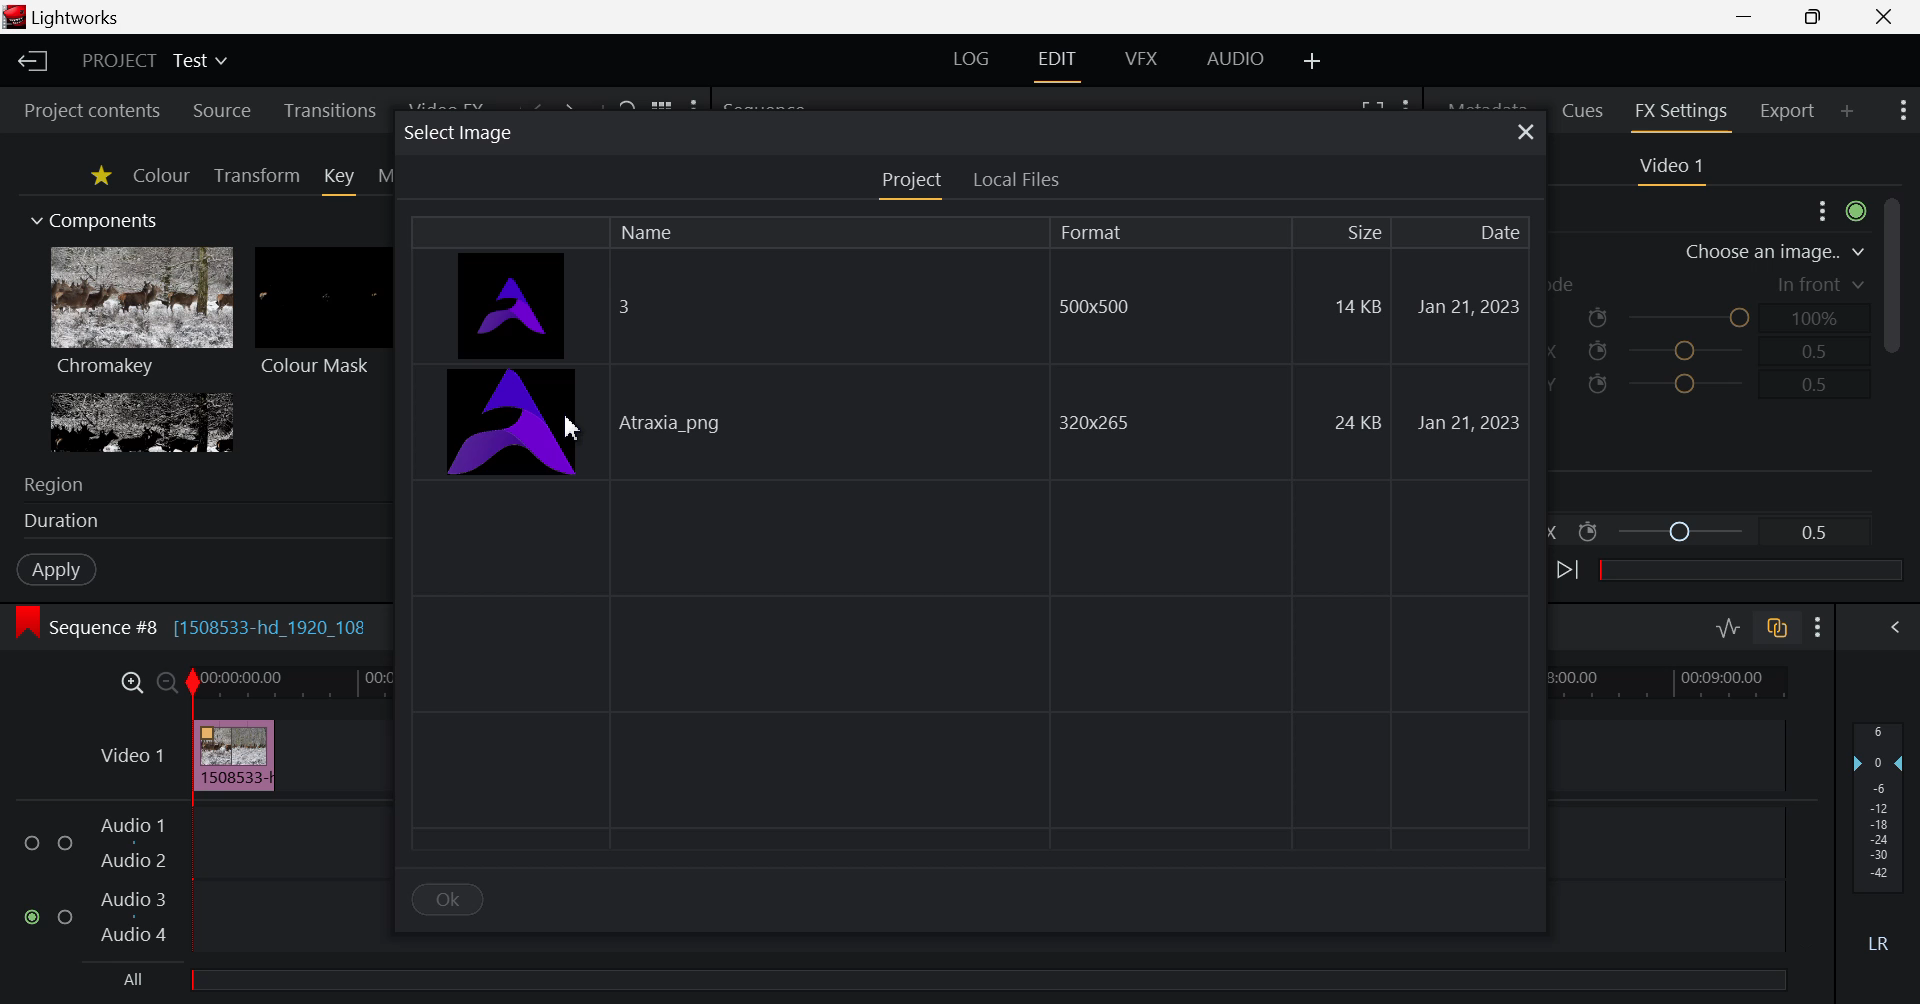 The width and height of the screenshot is (1920, 1004). Describe the element at coordinates (1600, 384) in the screenshot. I see `icon` at that location.